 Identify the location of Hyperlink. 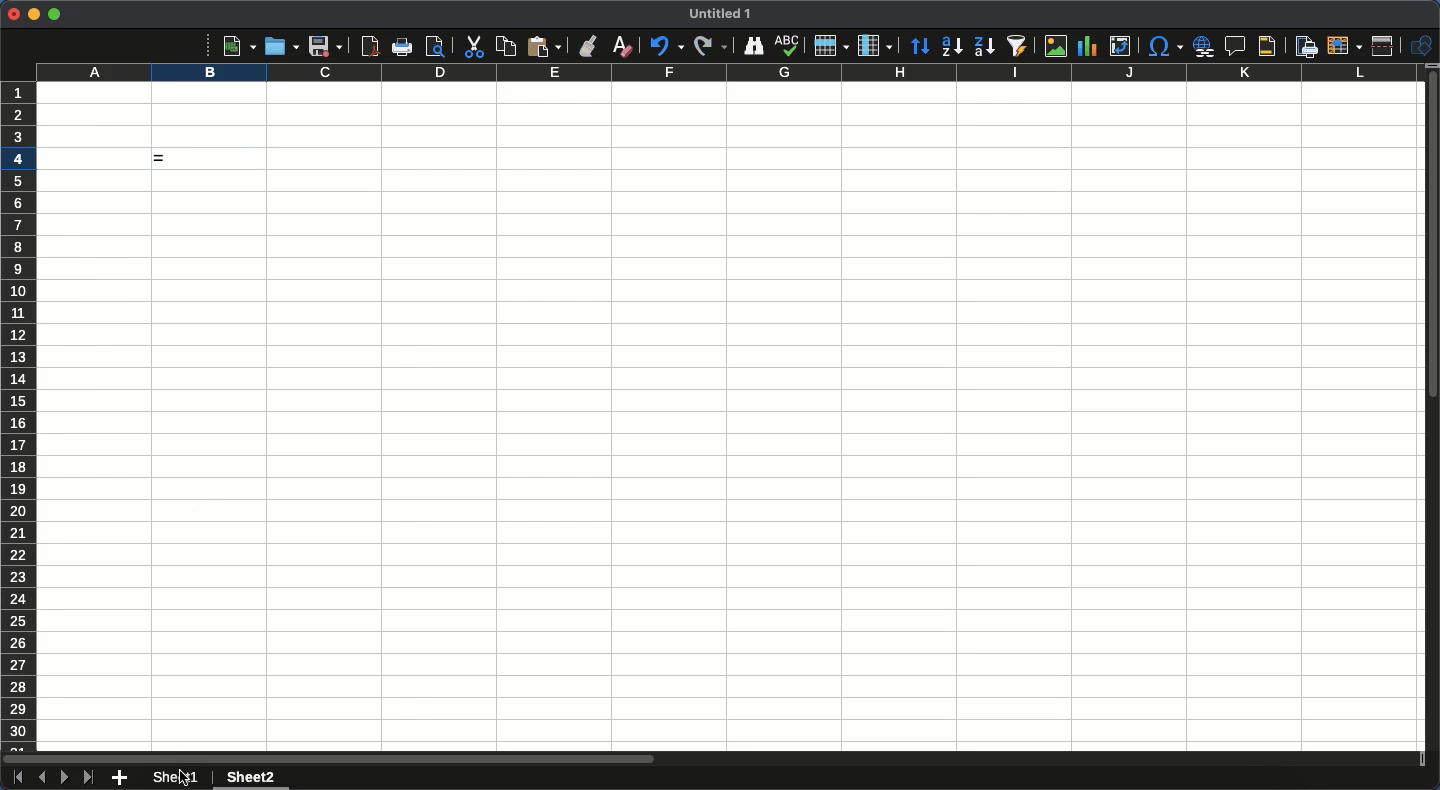
(1205, 46).